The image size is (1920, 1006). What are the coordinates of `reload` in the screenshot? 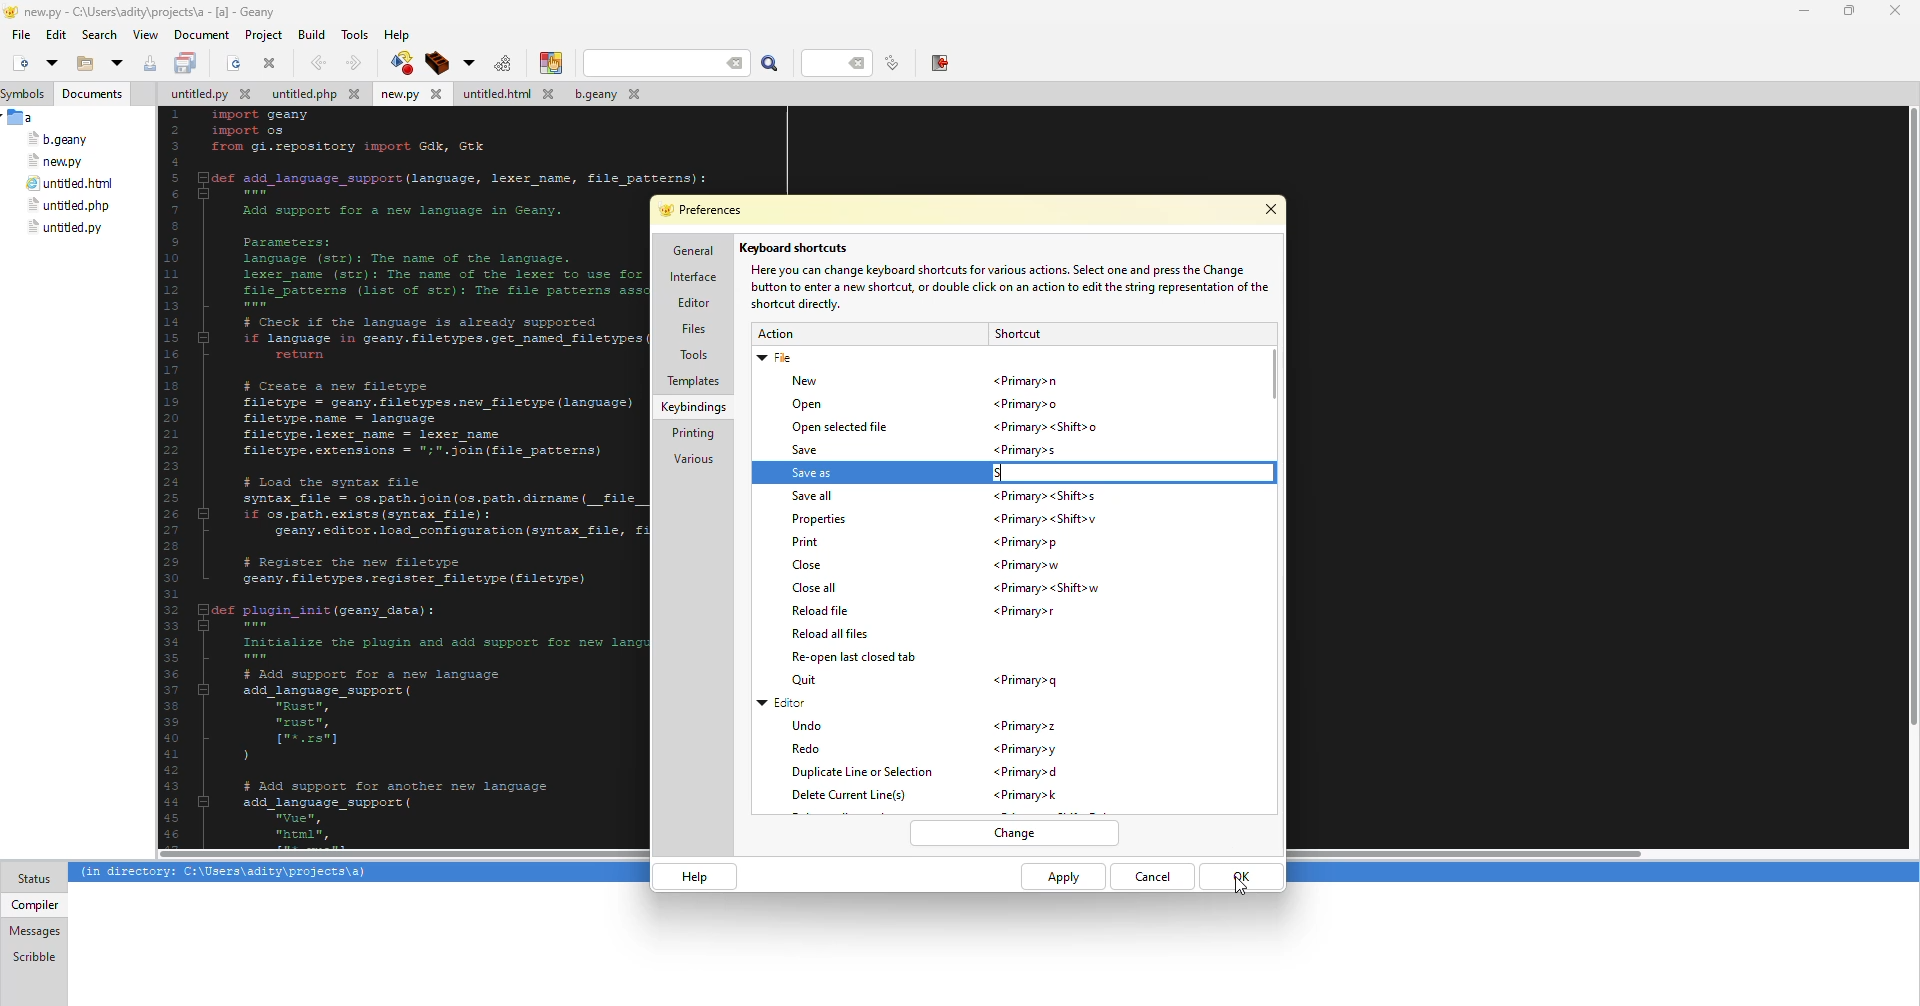 It's located at (820, 611).